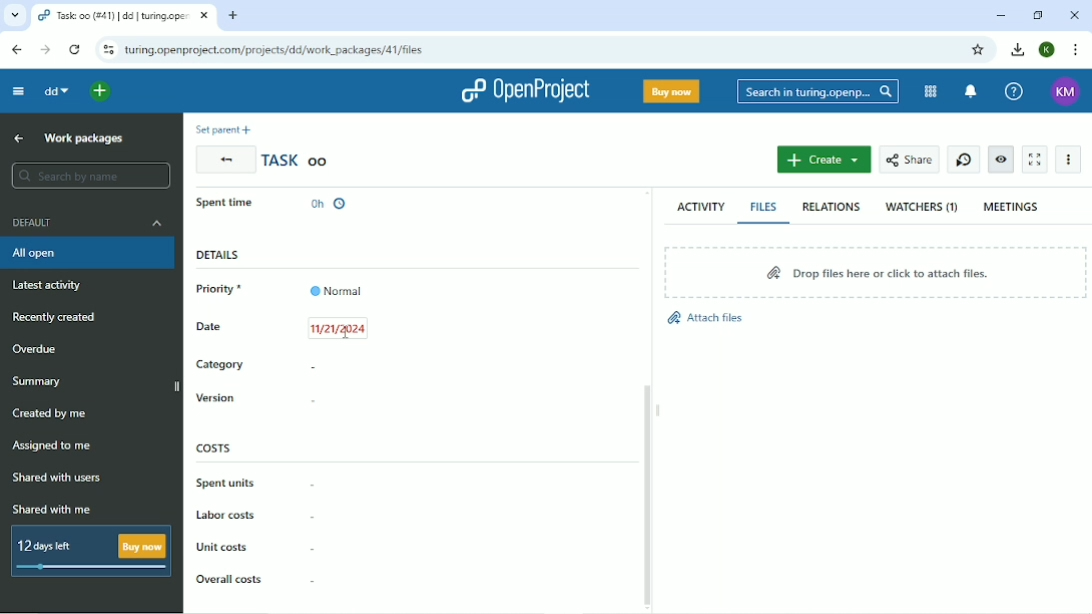  What do you see at coordinates (1019, 50) in the screenshot?
I see `Downloads` at bounding box center [1019, 50].